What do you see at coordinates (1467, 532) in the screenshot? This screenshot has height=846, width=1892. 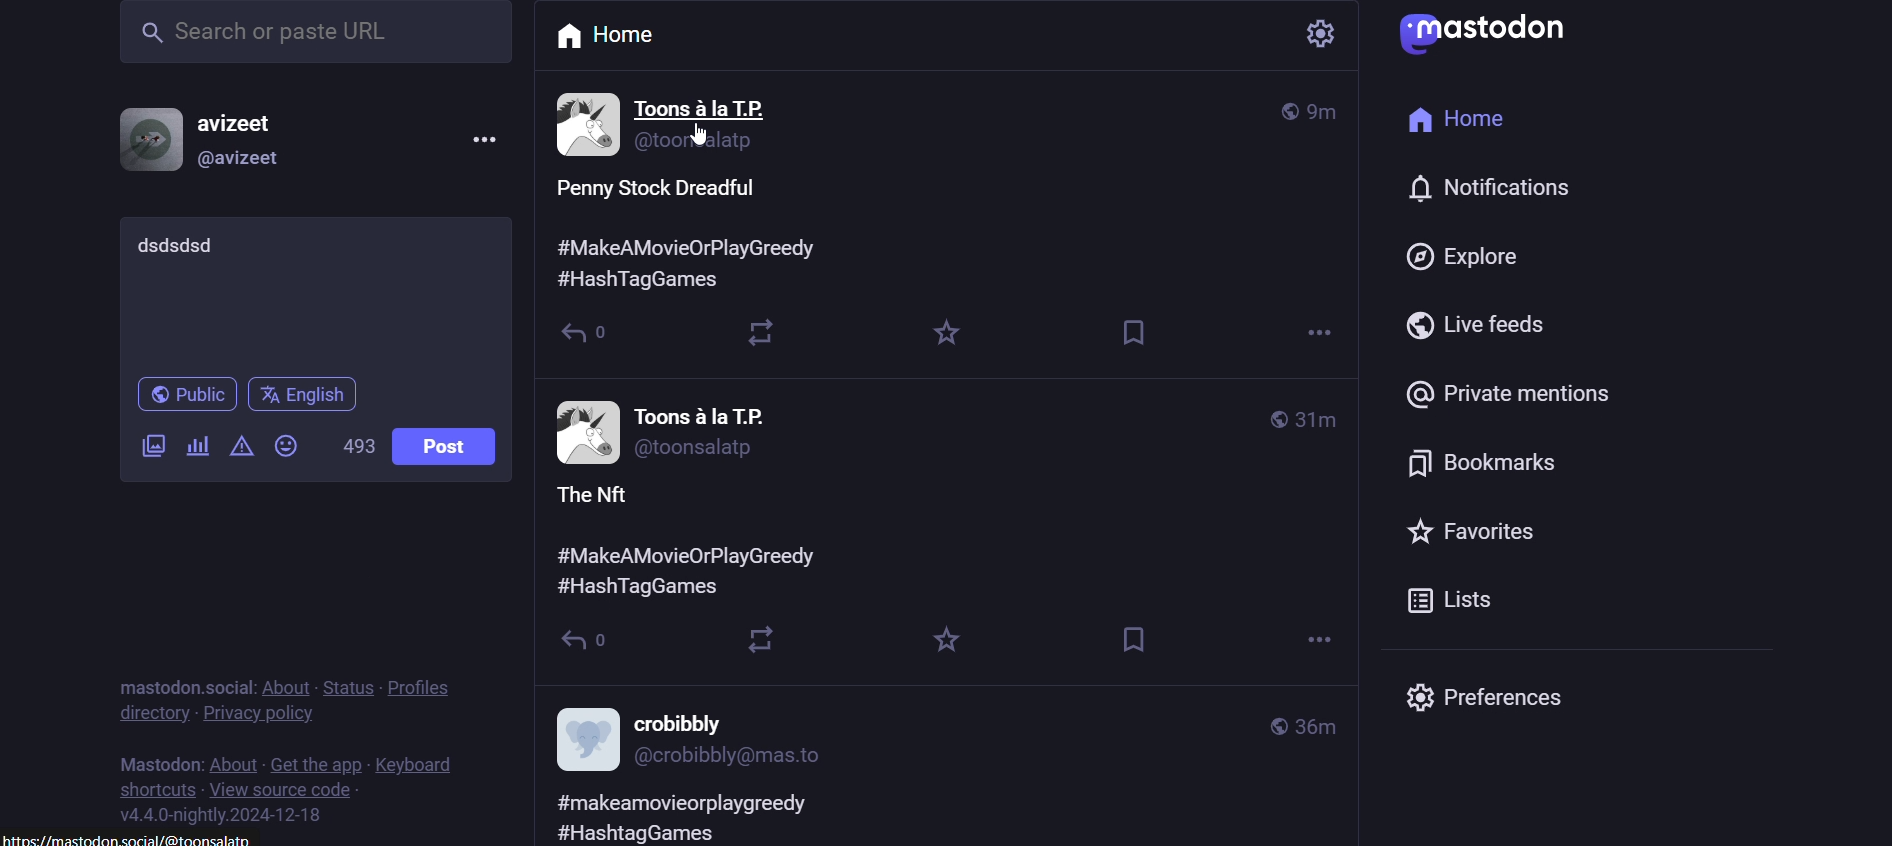 I see `favorites` at bounding box center [1467, 532].